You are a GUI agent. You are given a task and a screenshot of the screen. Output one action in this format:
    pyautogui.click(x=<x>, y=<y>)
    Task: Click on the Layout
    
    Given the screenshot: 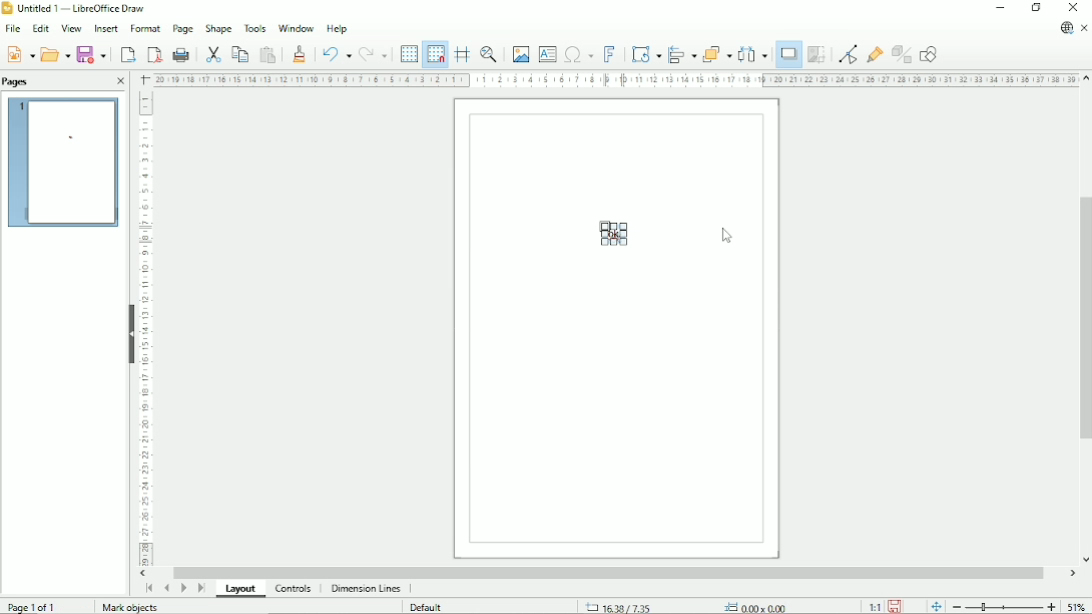 What is the action you would take?
    pyautogui.click(x=245, y=589)
    